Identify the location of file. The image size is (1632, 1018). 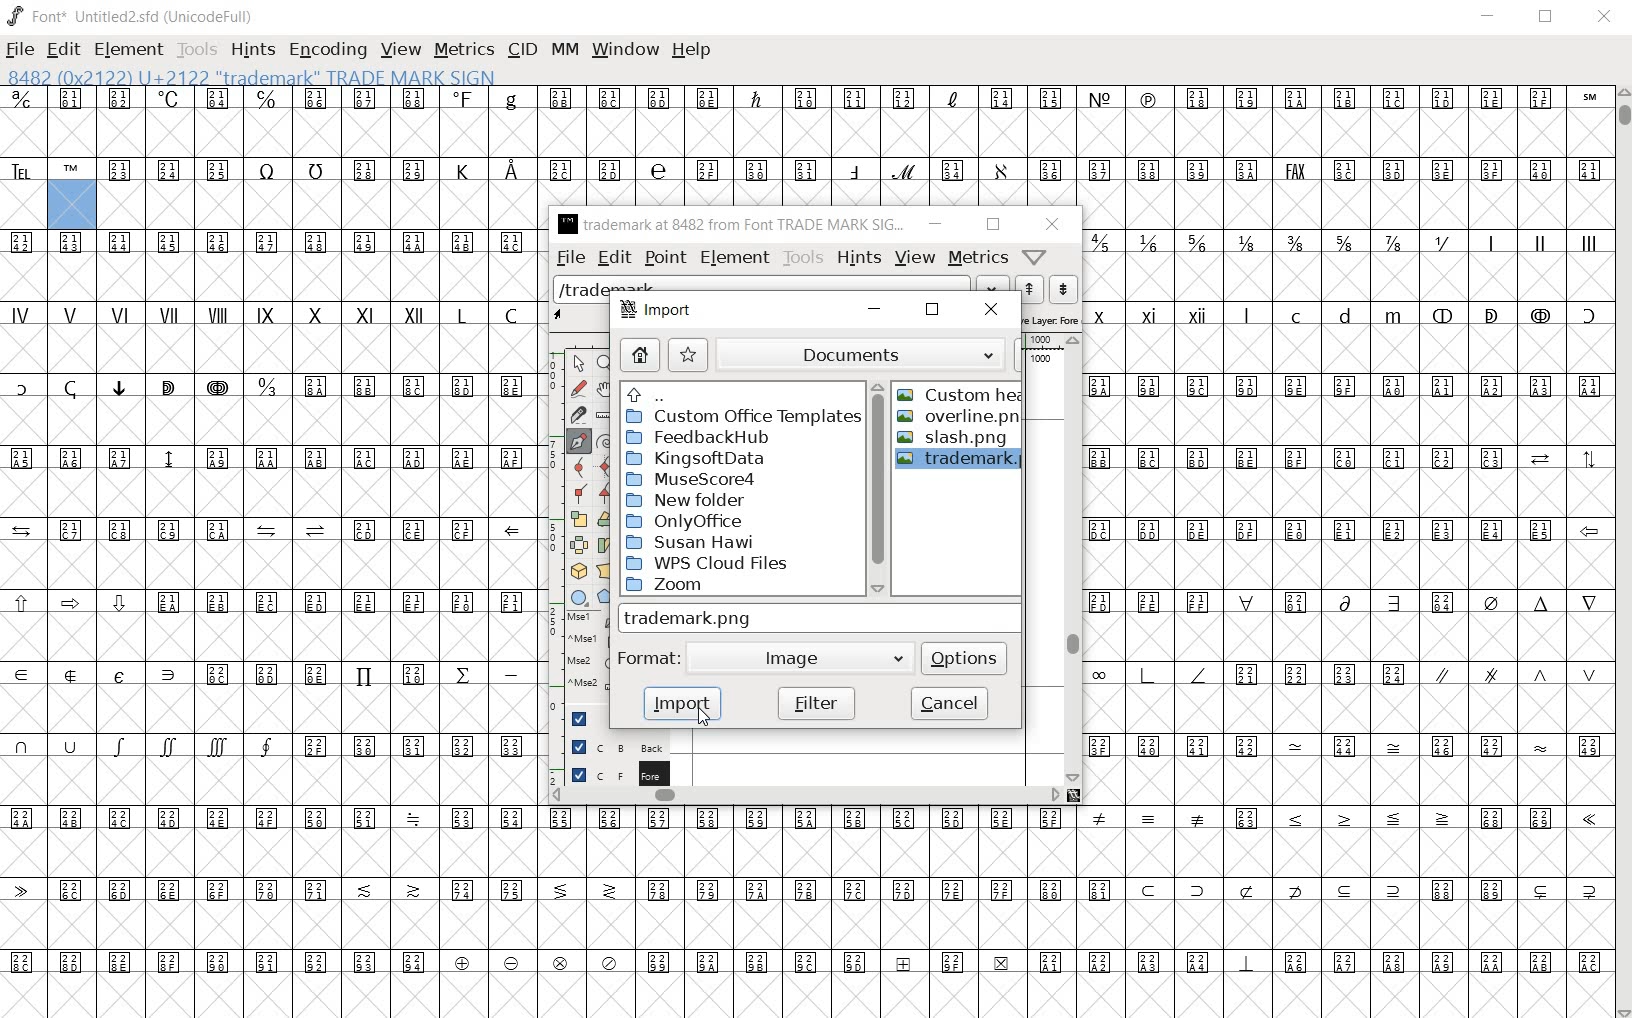
(572, 258).